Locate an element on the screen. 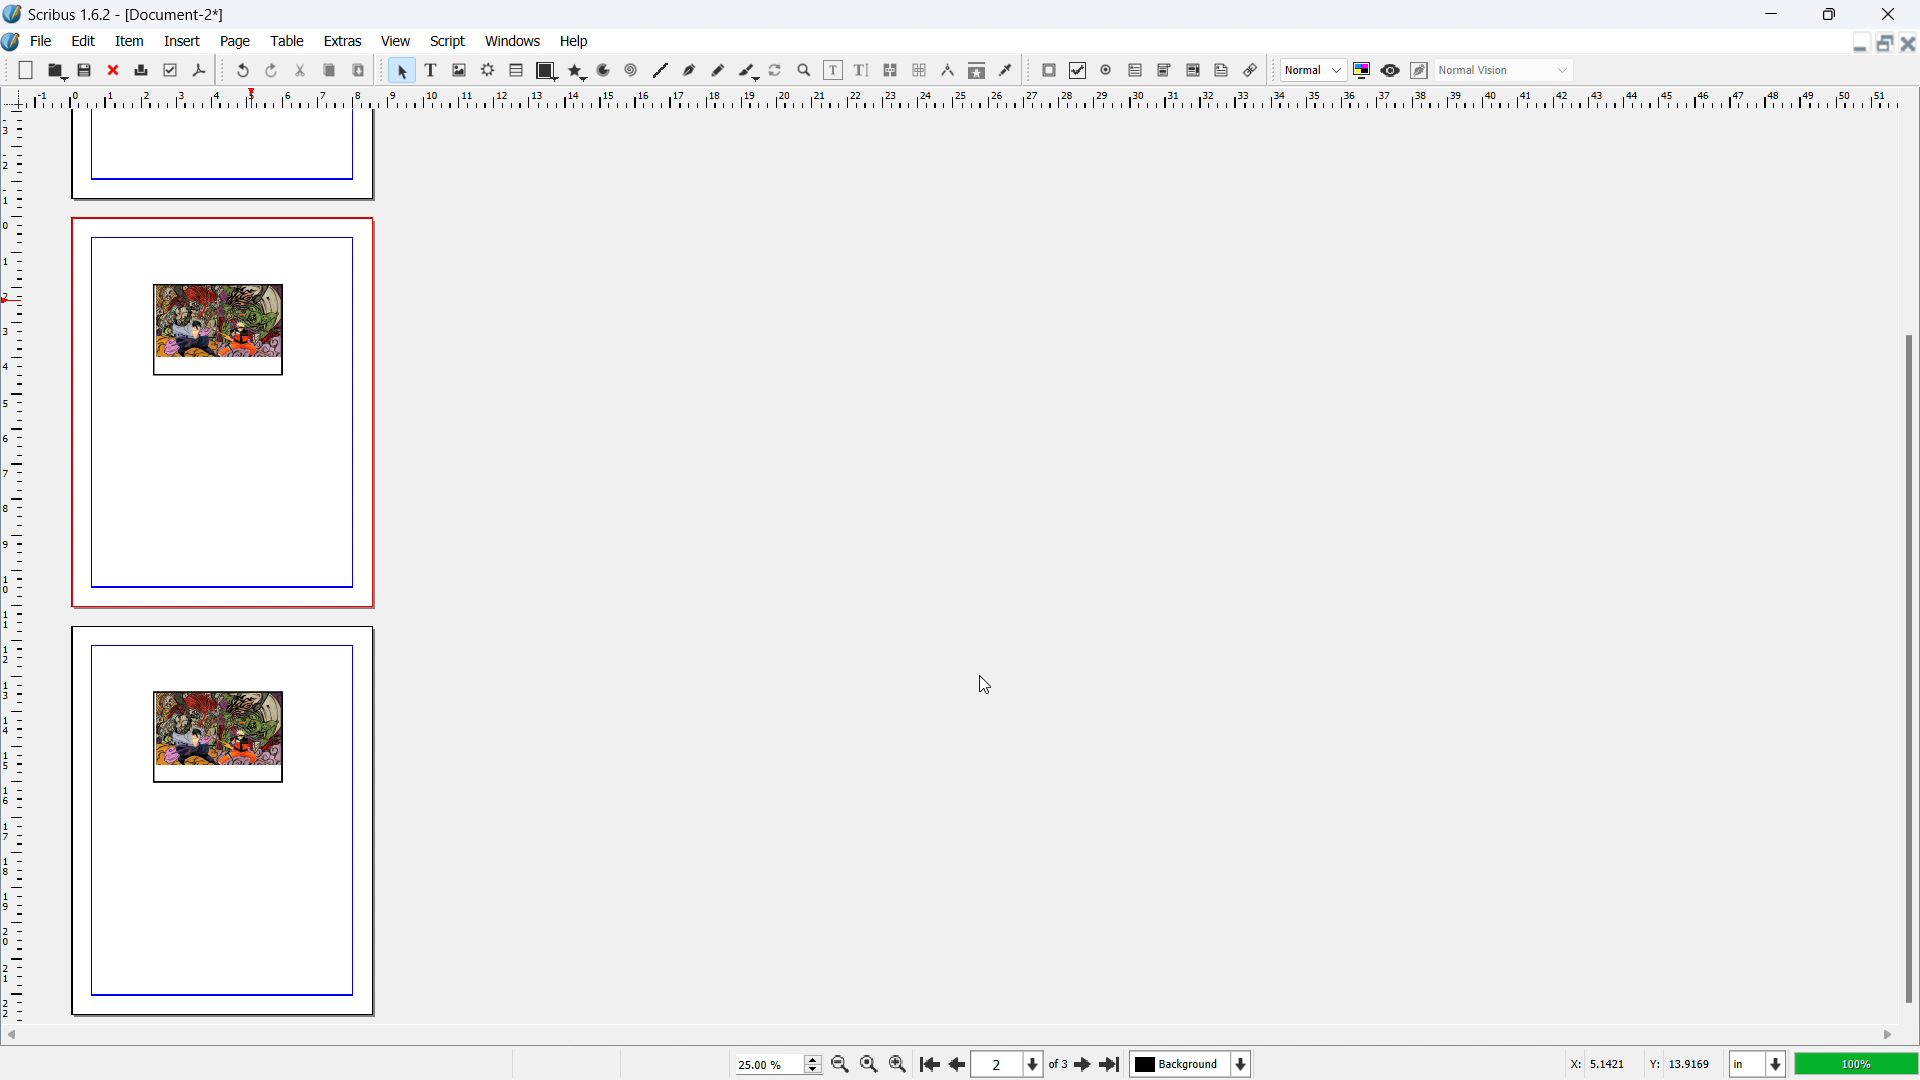  zoom level is located at coordinates (1857, 1063).